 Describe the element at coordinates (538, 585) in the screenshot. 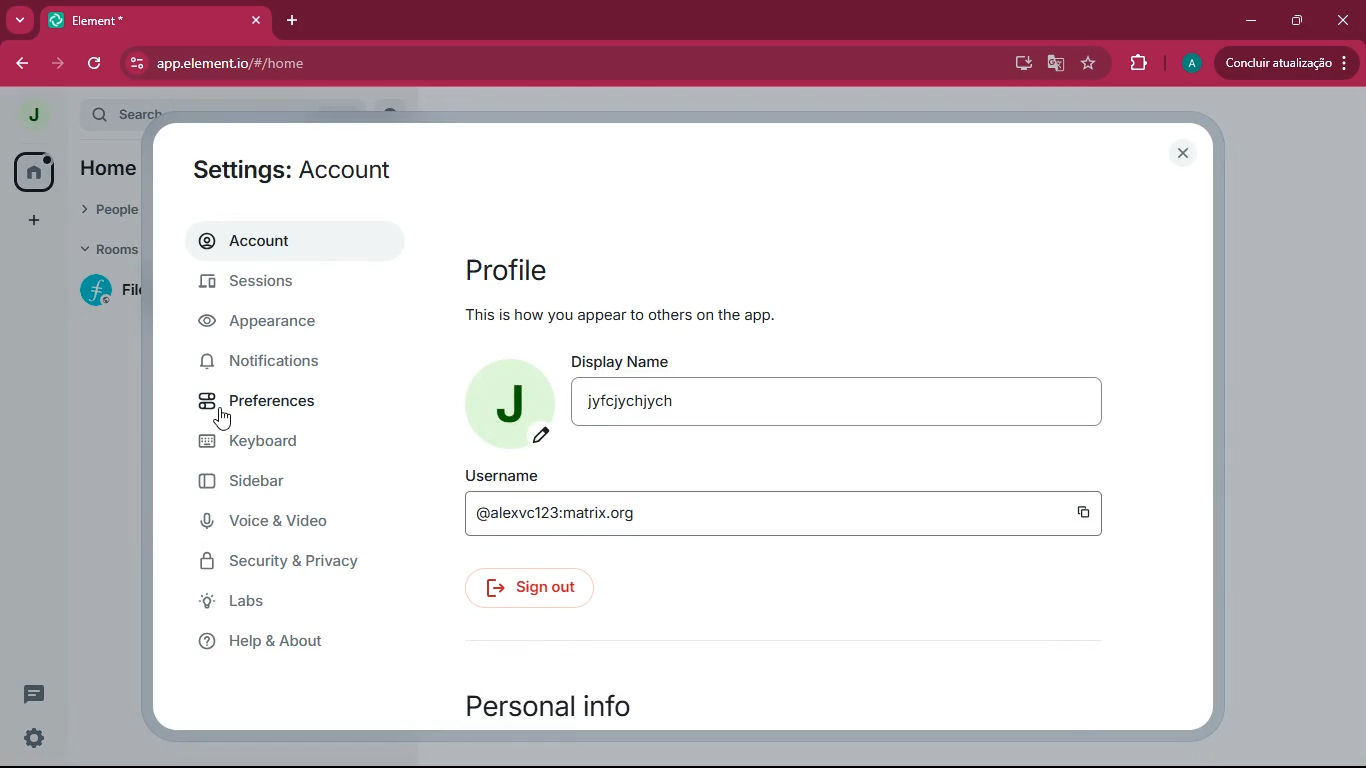

I see `sign out` at that location.